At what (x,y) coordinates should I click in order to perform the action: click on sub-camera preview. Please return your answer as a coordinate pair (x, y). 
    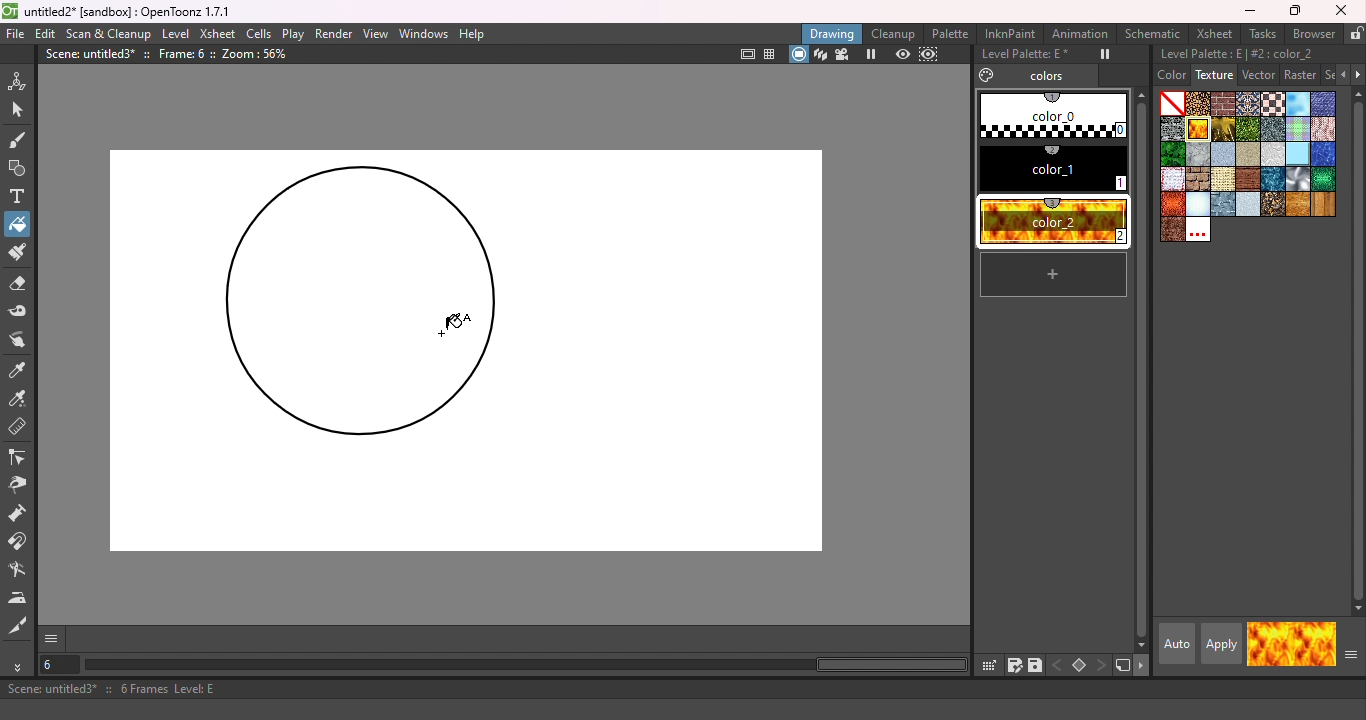
    Looking at the image, I should click on (929, 54).